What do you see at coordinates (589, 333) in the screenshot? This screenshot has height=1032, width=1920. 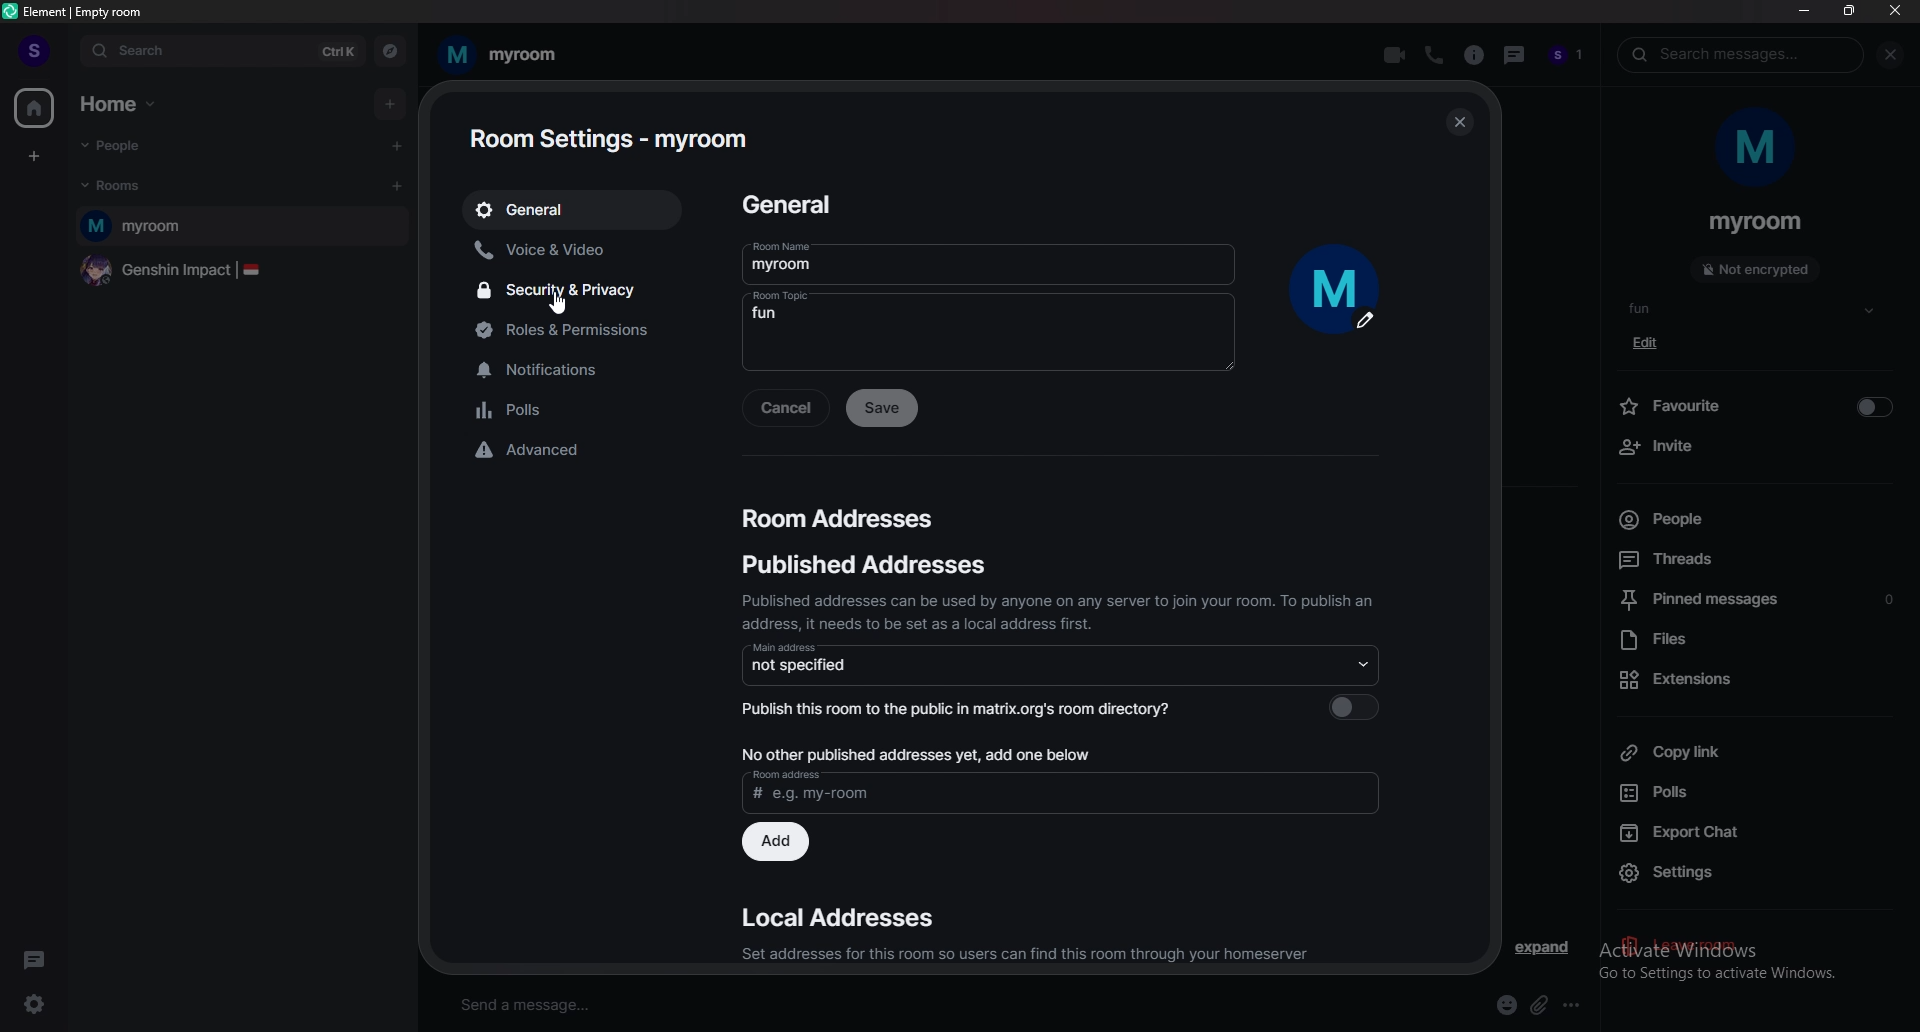 I see `roles and permissions` at bounding box center [589, 333].